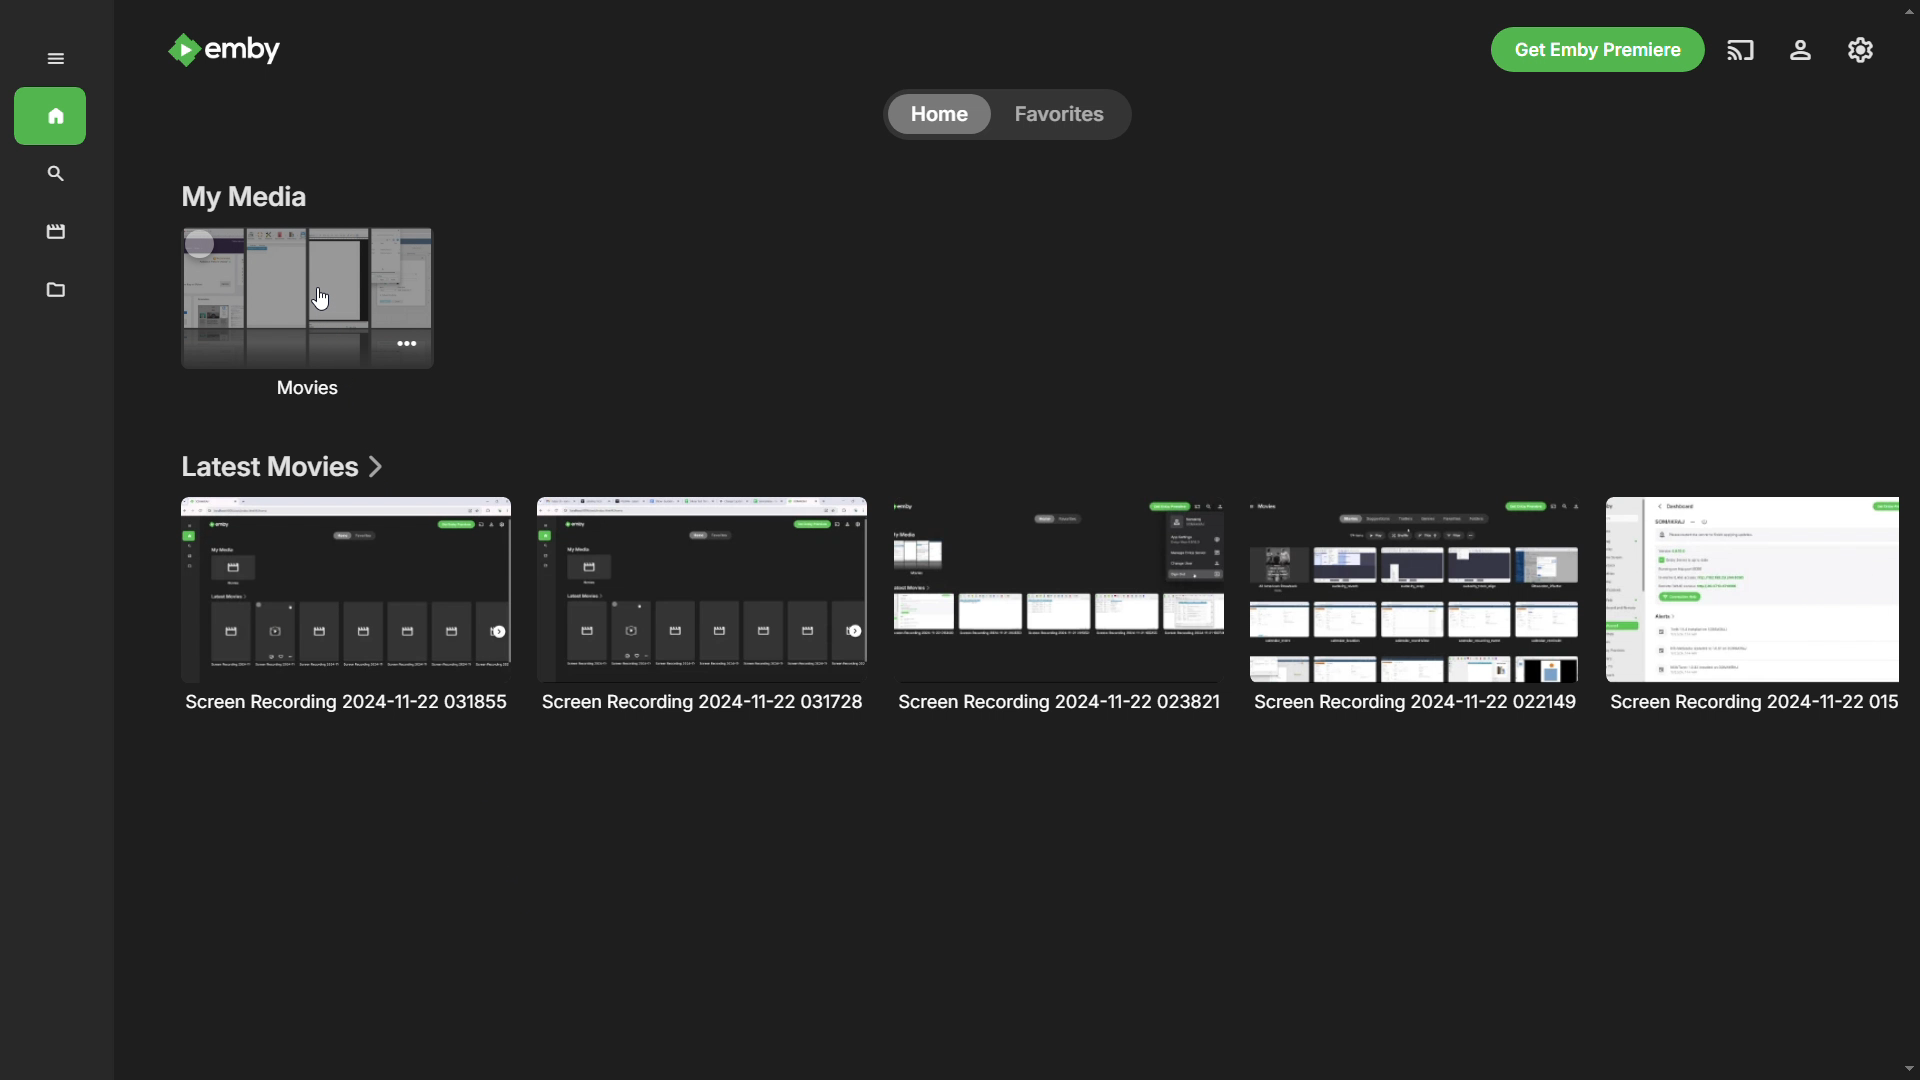  I want to click on , so click(1758, 613).